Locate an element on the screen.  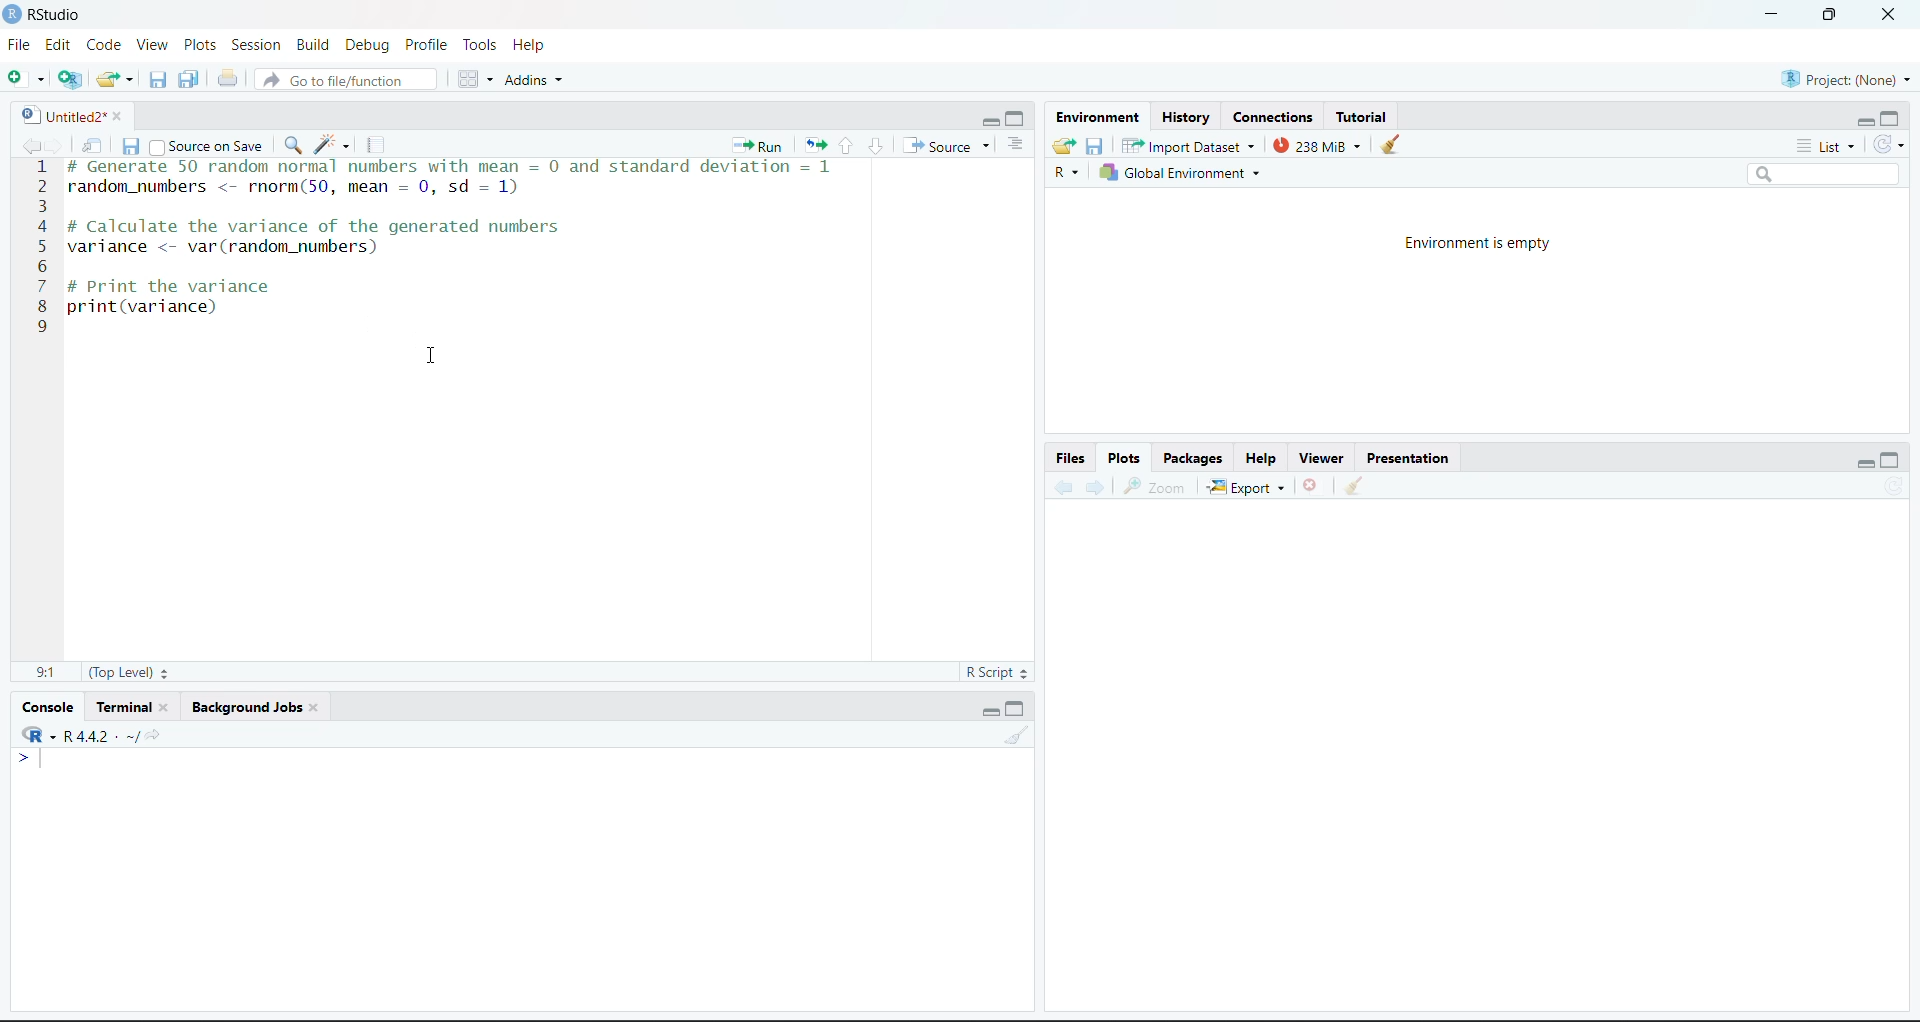
save is located at coordinates (158, 80).